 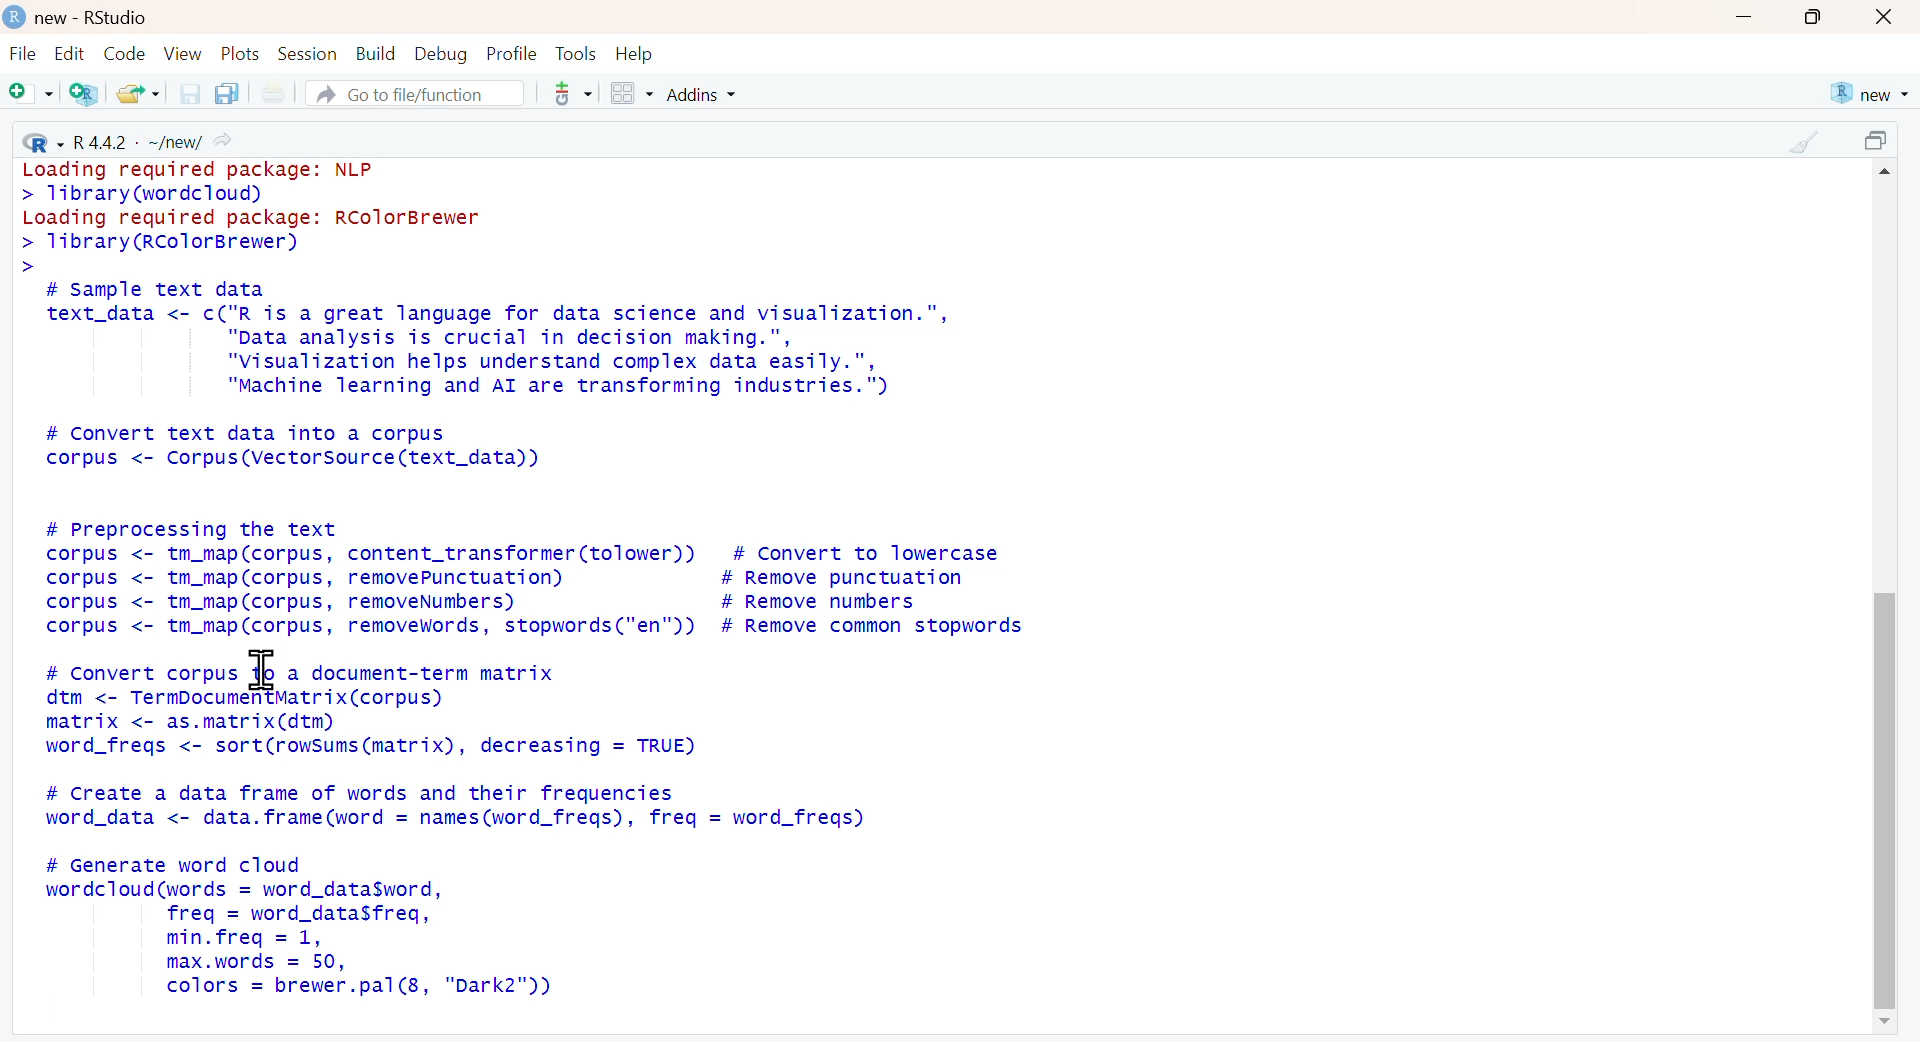 What do you see at coordinates (310, 54) in the screenshot?
I see `Session` at bounding box center [310, 54].